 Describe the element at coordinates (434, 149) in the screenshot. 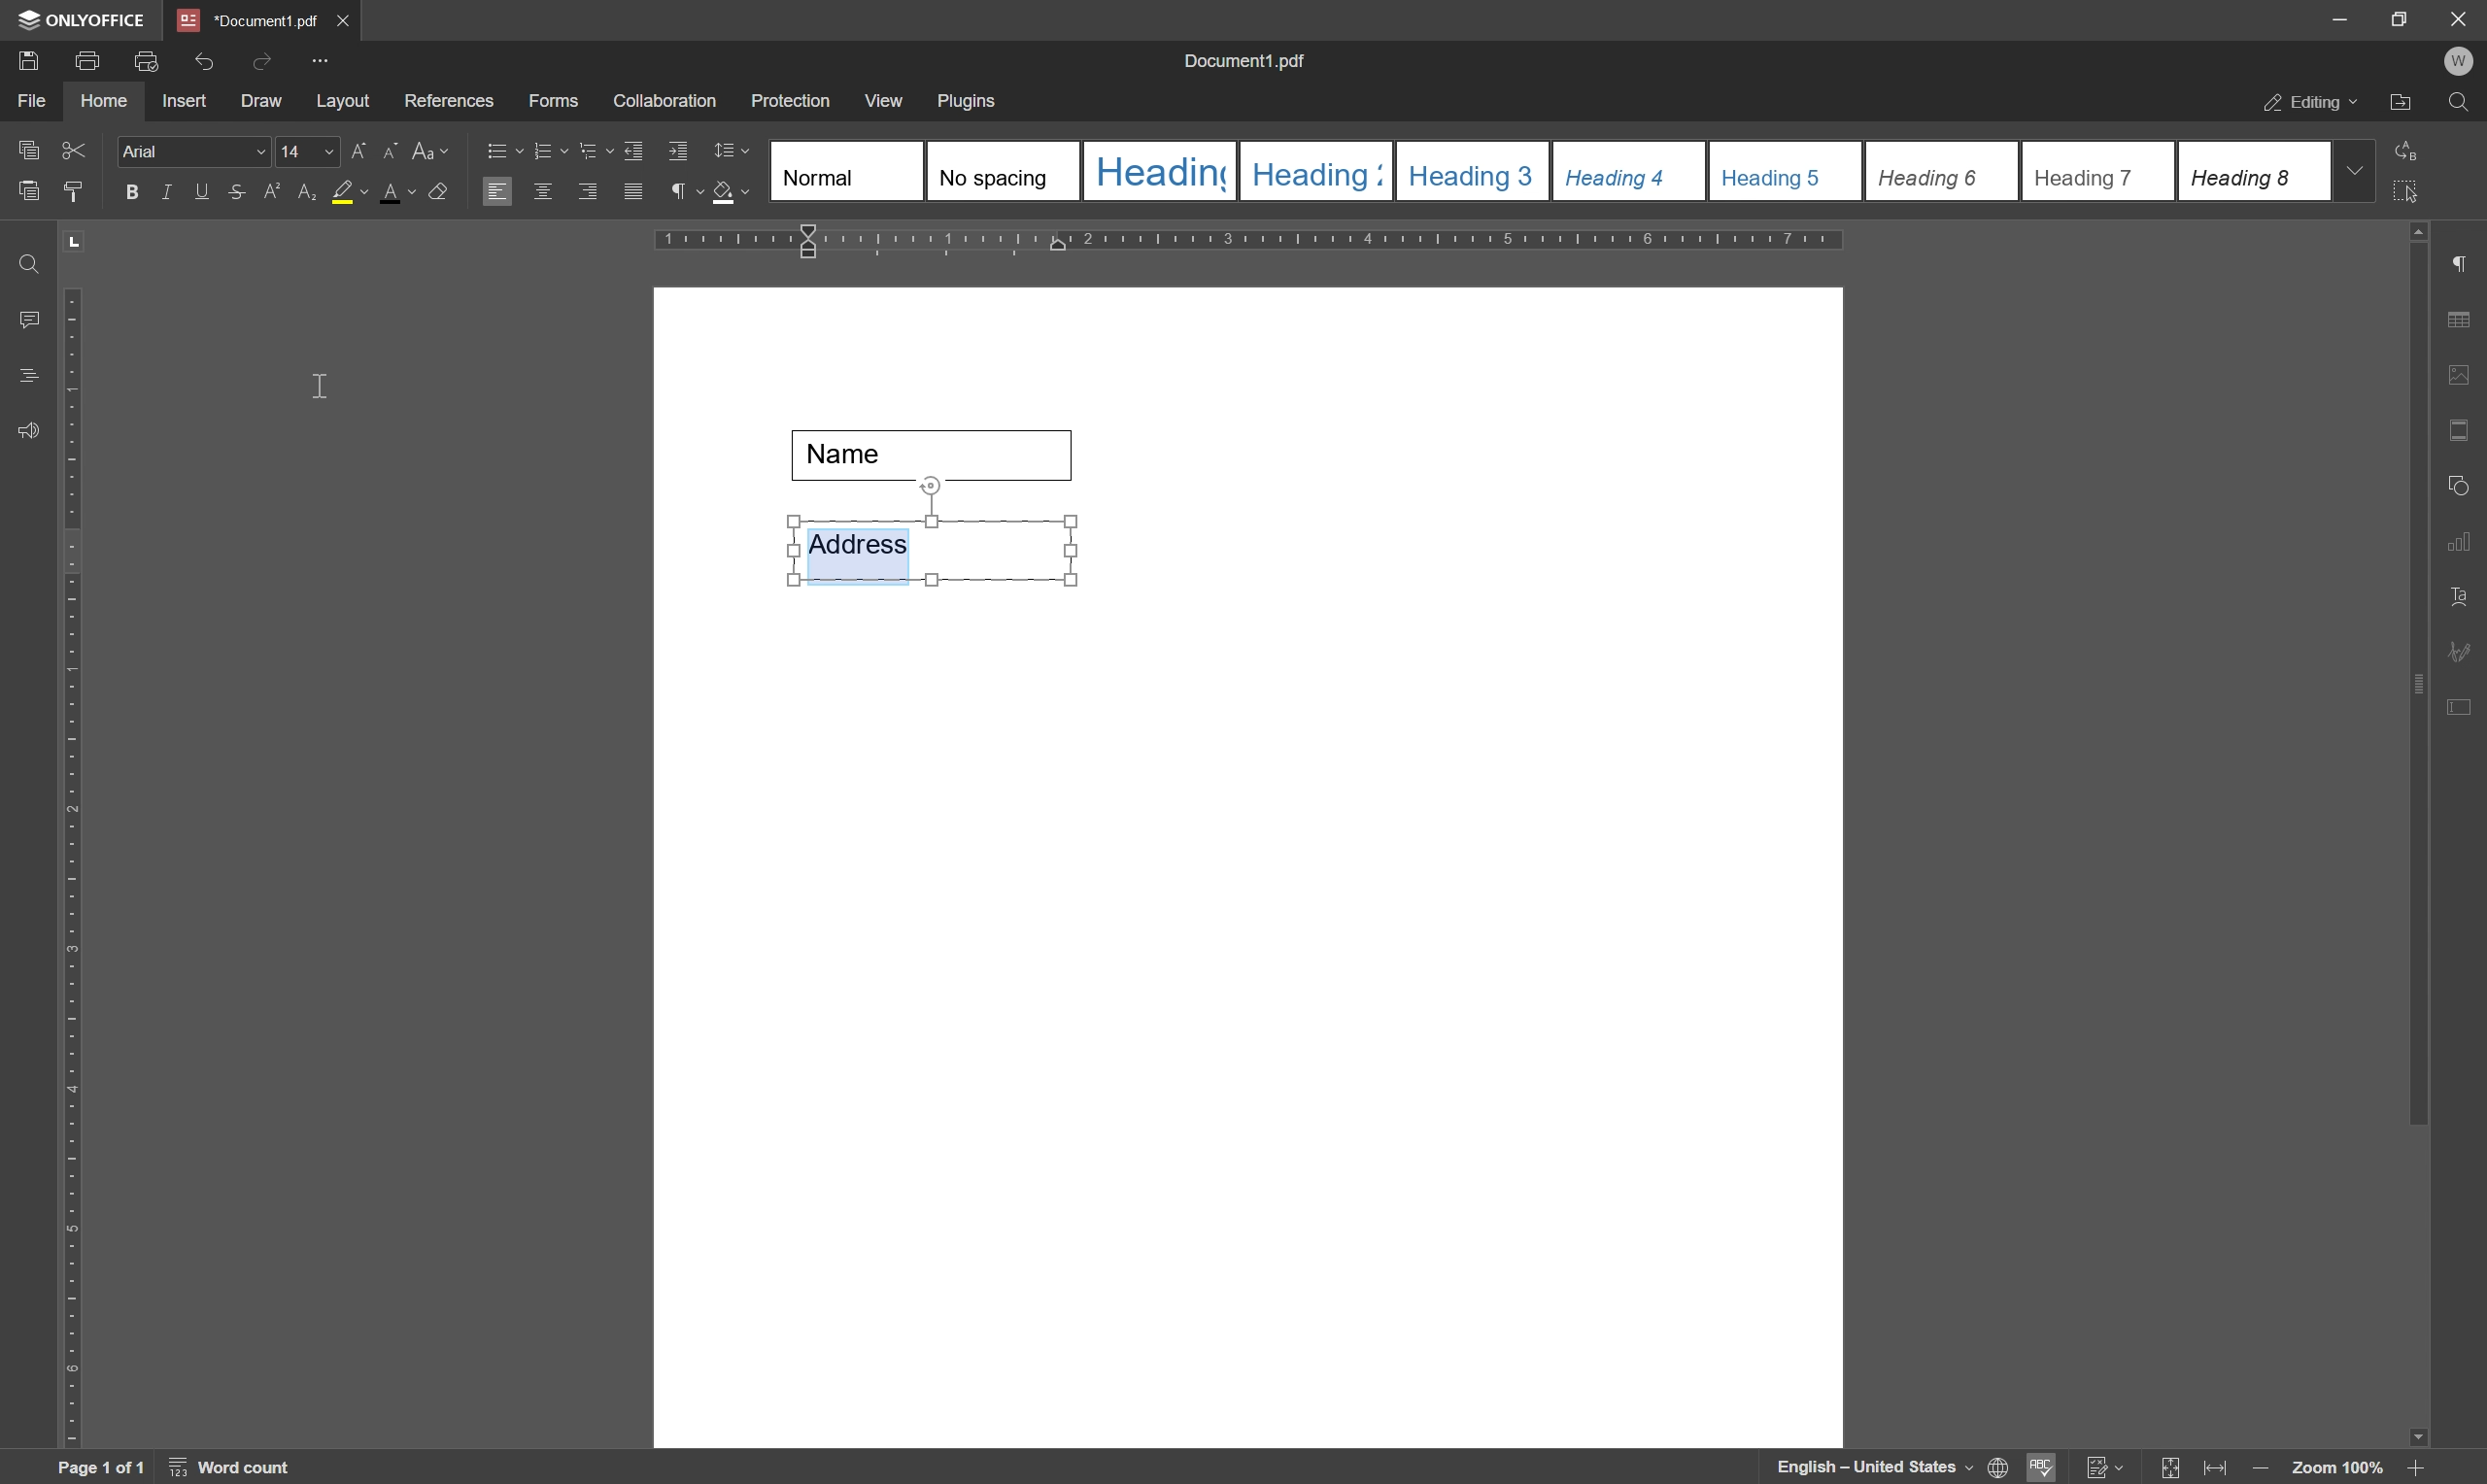

I see `change case` at that location.